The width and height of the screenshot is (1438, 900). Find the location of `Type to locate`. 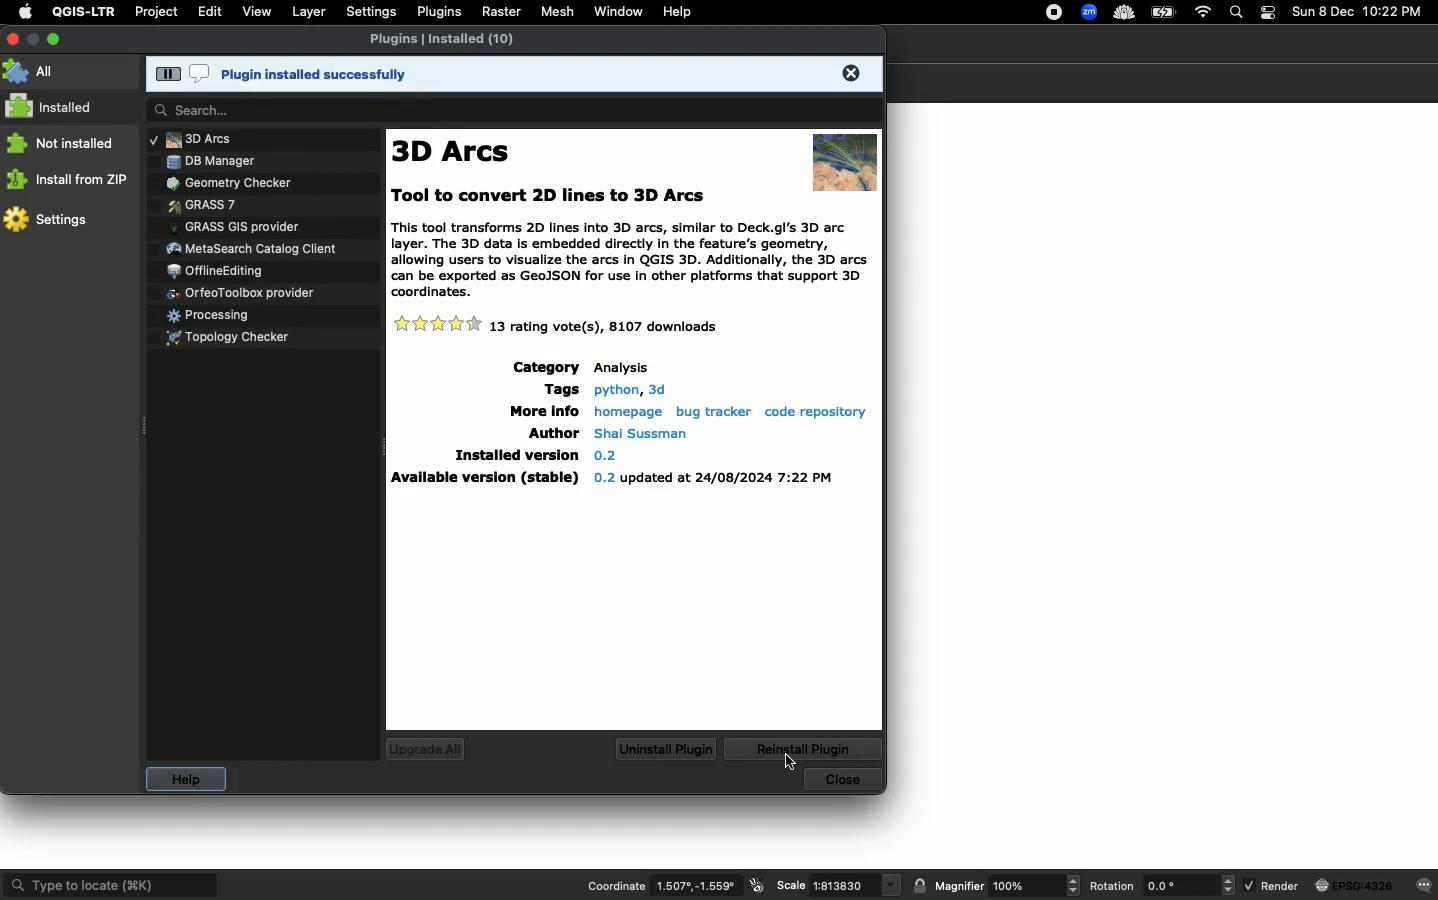

Type to locate is located at coordinates (111, 884).